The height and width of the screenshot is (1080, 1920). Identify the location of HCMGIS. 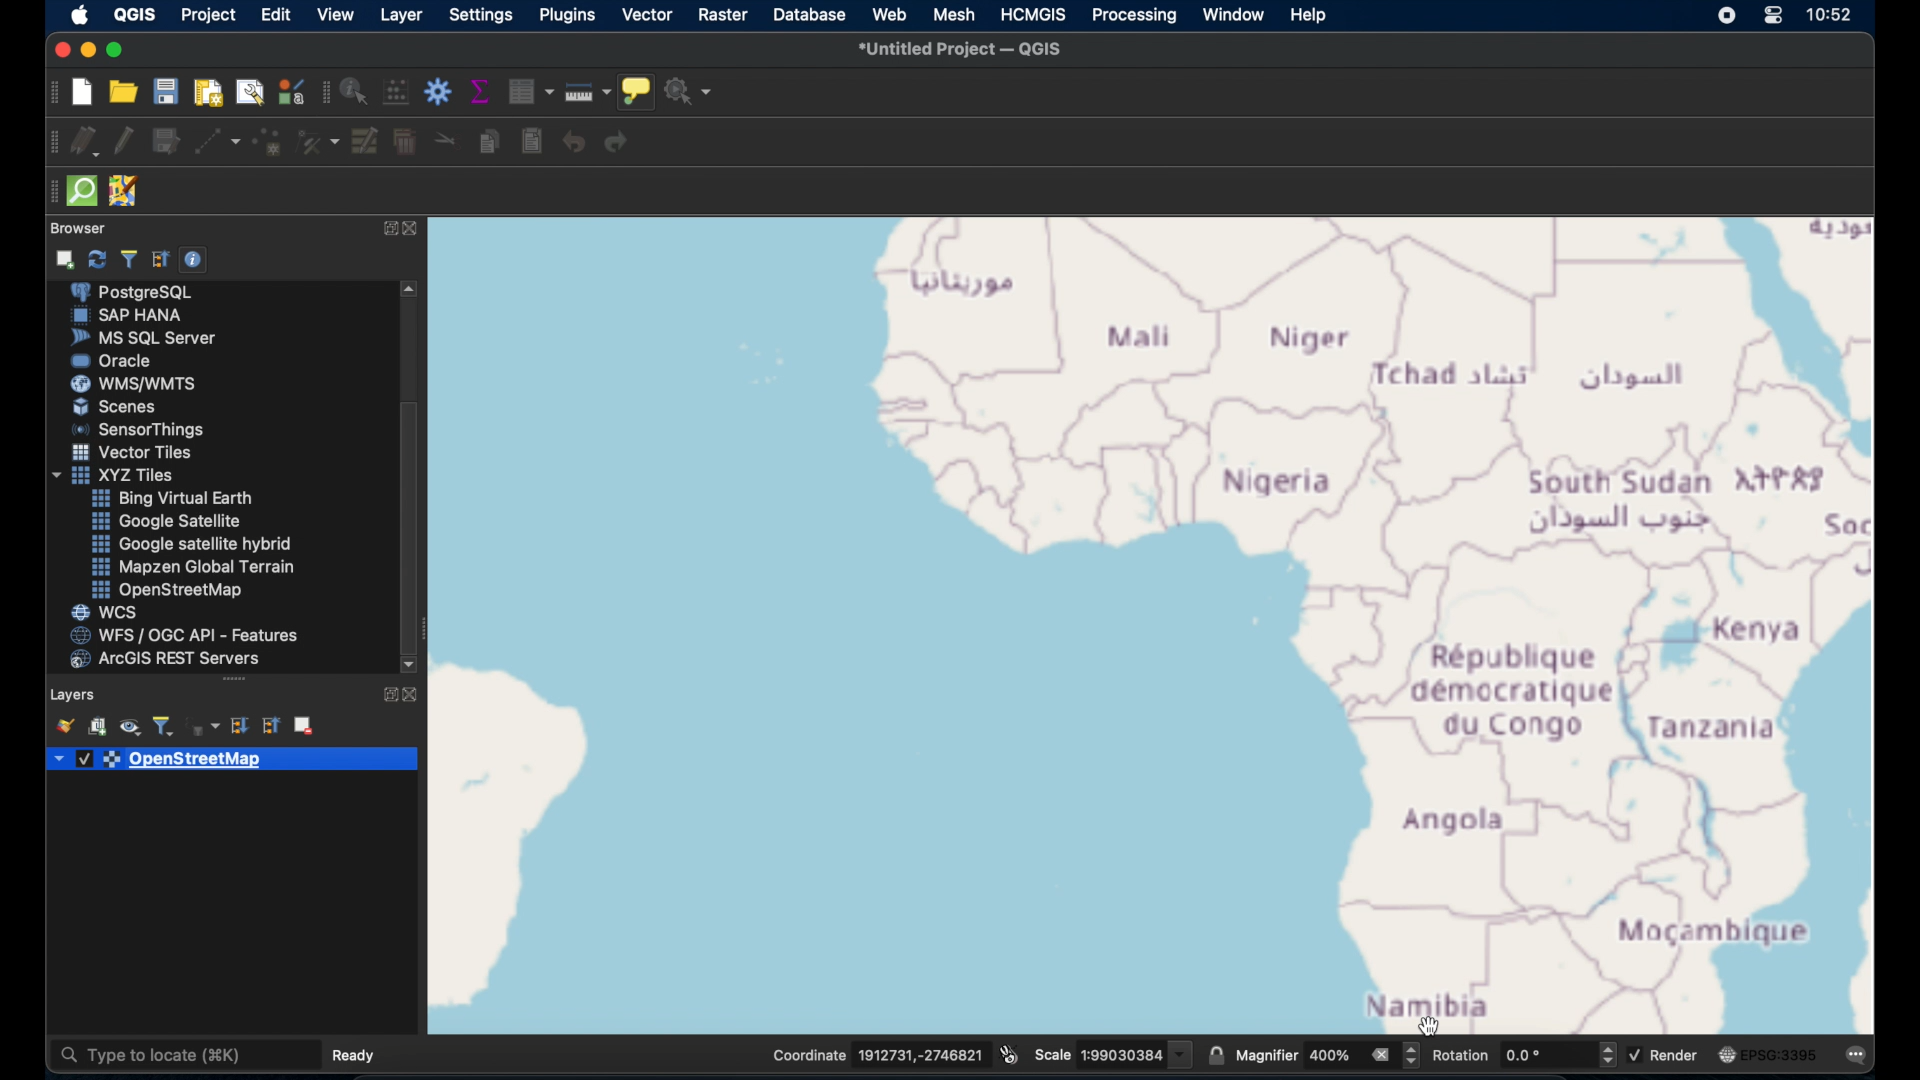
(1036, 15).